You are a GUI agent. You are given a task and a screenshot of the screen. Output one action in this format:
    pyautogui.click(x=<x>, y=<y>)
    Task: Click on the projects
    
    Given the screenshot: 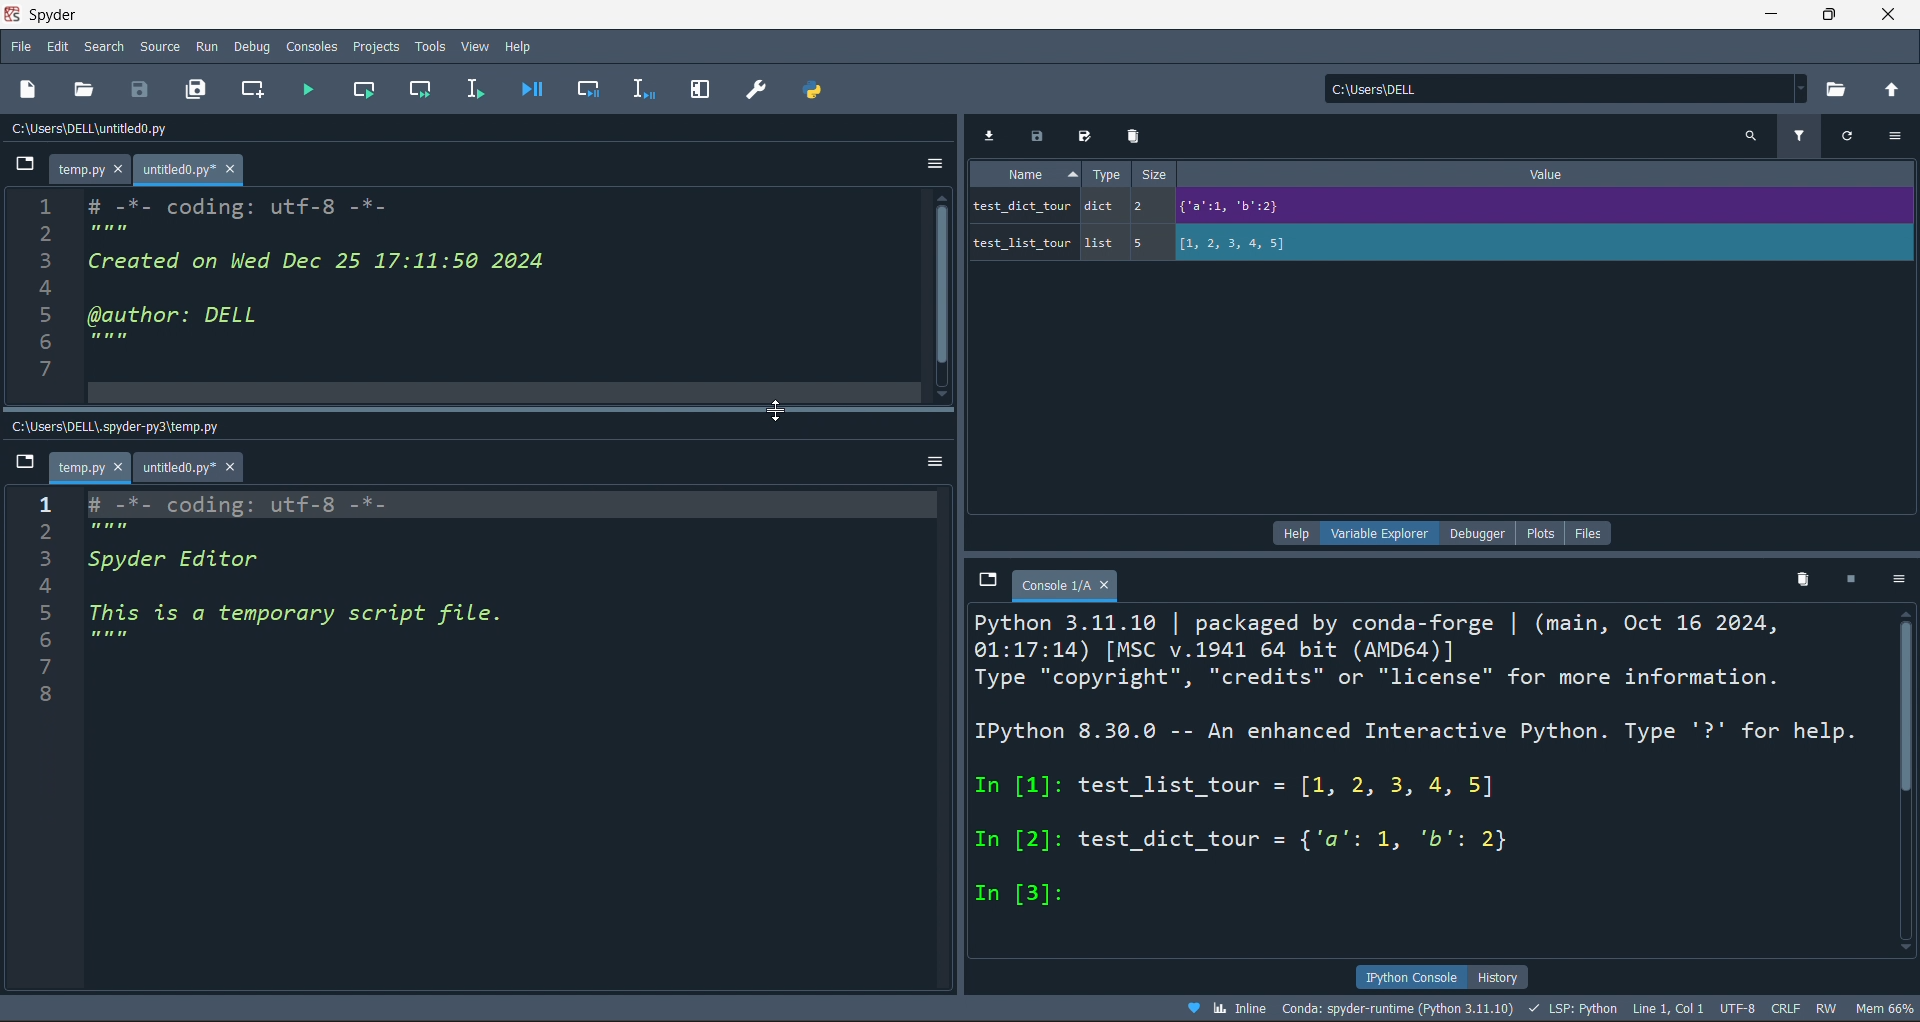 What is the action you would take?
    pyautogui.click(x=372, y=48)
    